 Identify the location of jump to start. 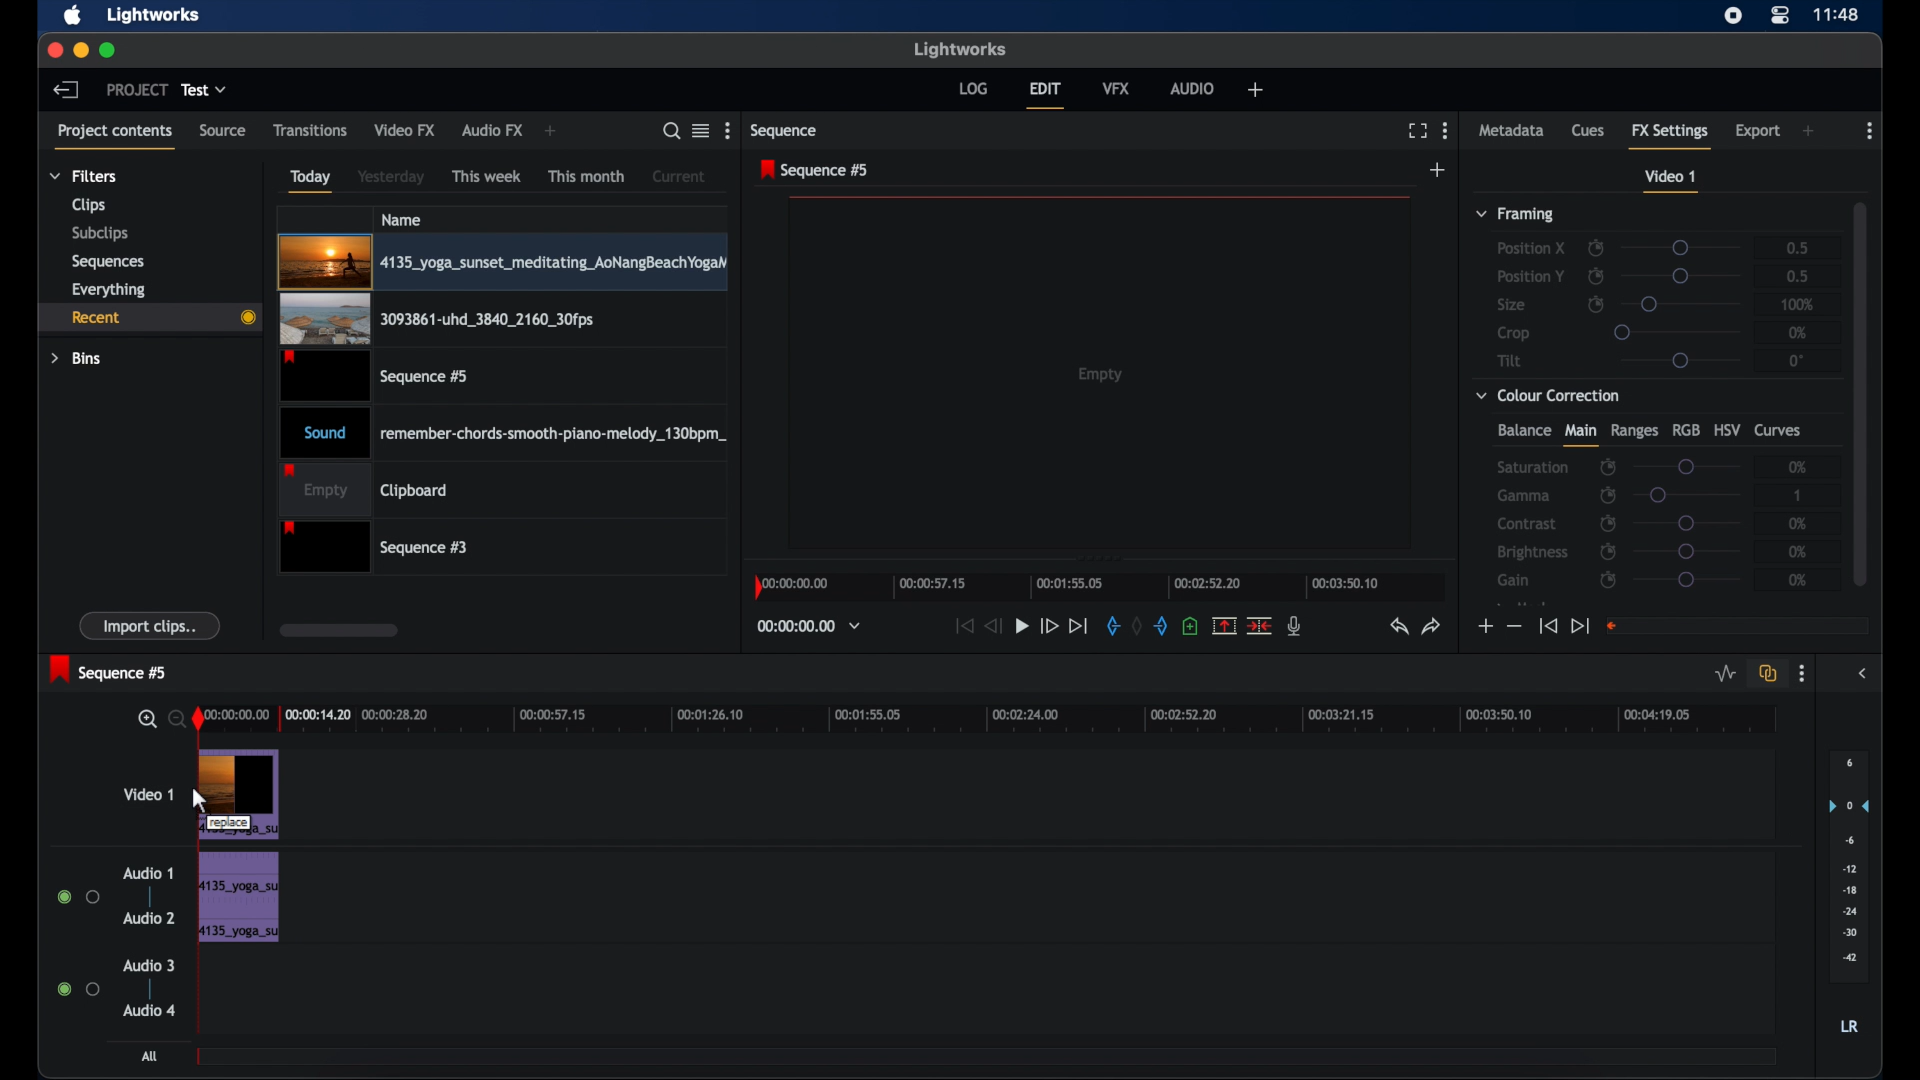
(964, 625).